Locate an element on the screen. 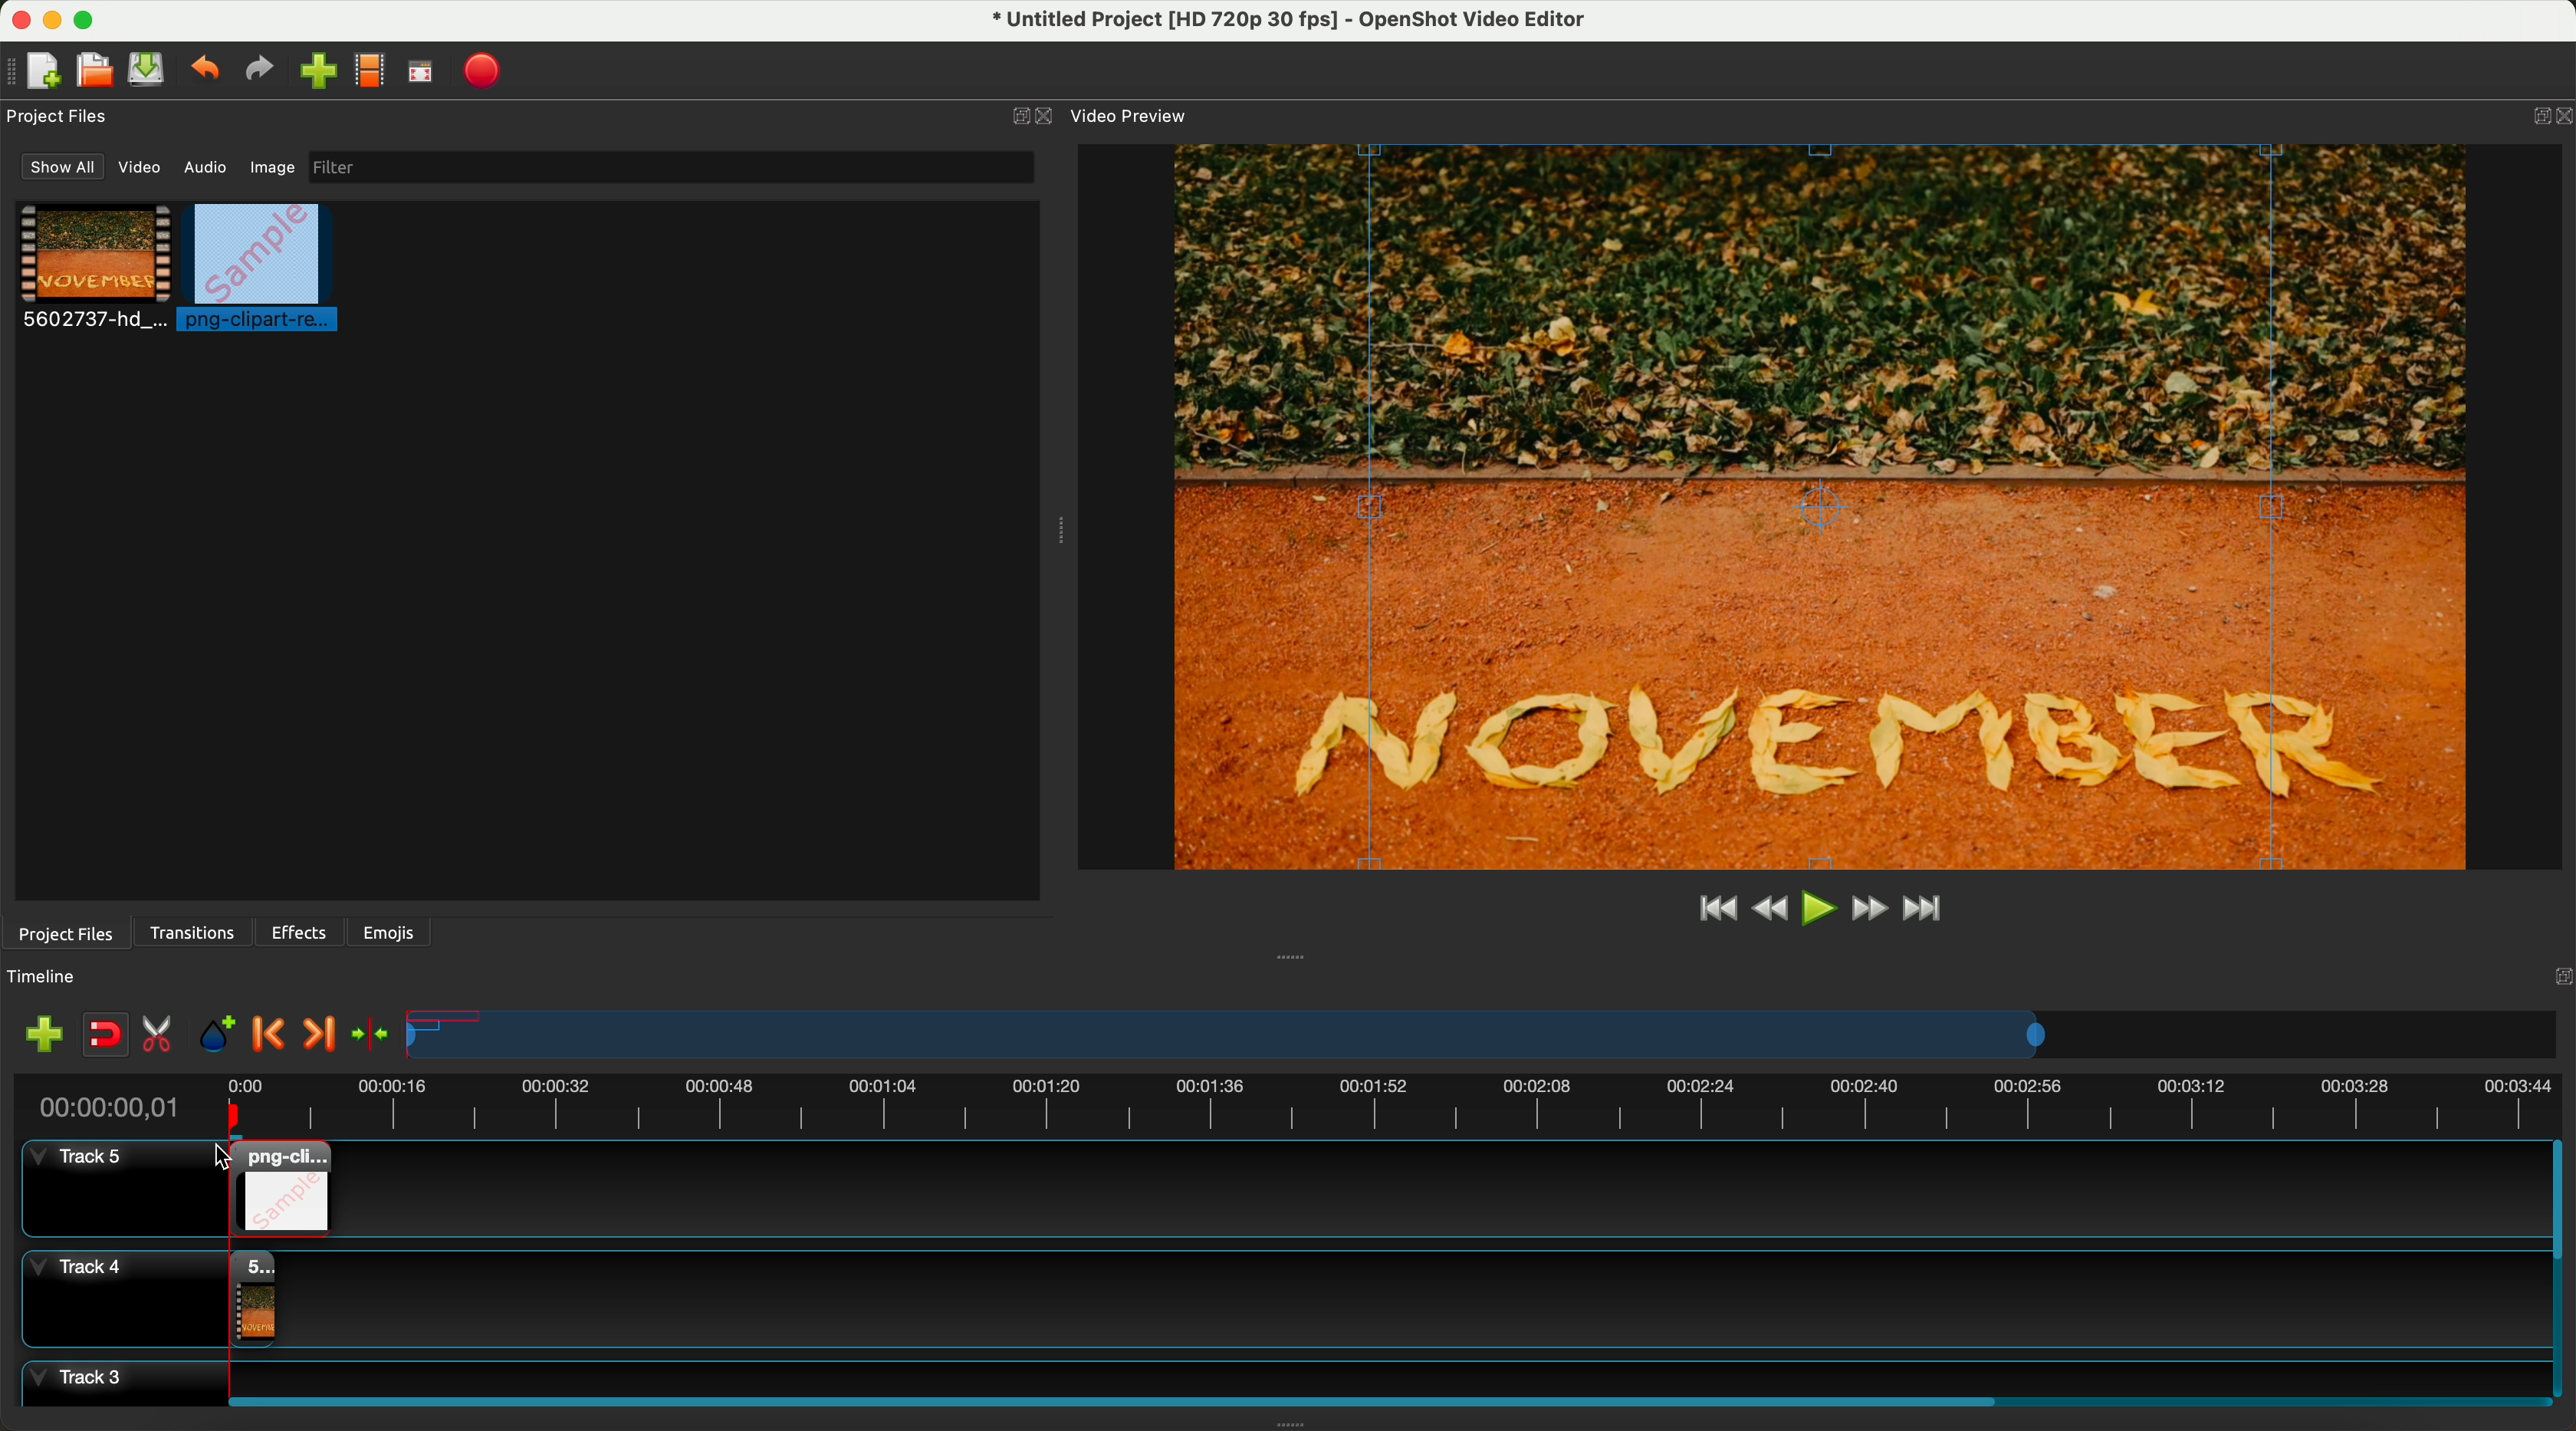 The image size is (2576, 1431). jump to start is located at coordinates (1718, 910).